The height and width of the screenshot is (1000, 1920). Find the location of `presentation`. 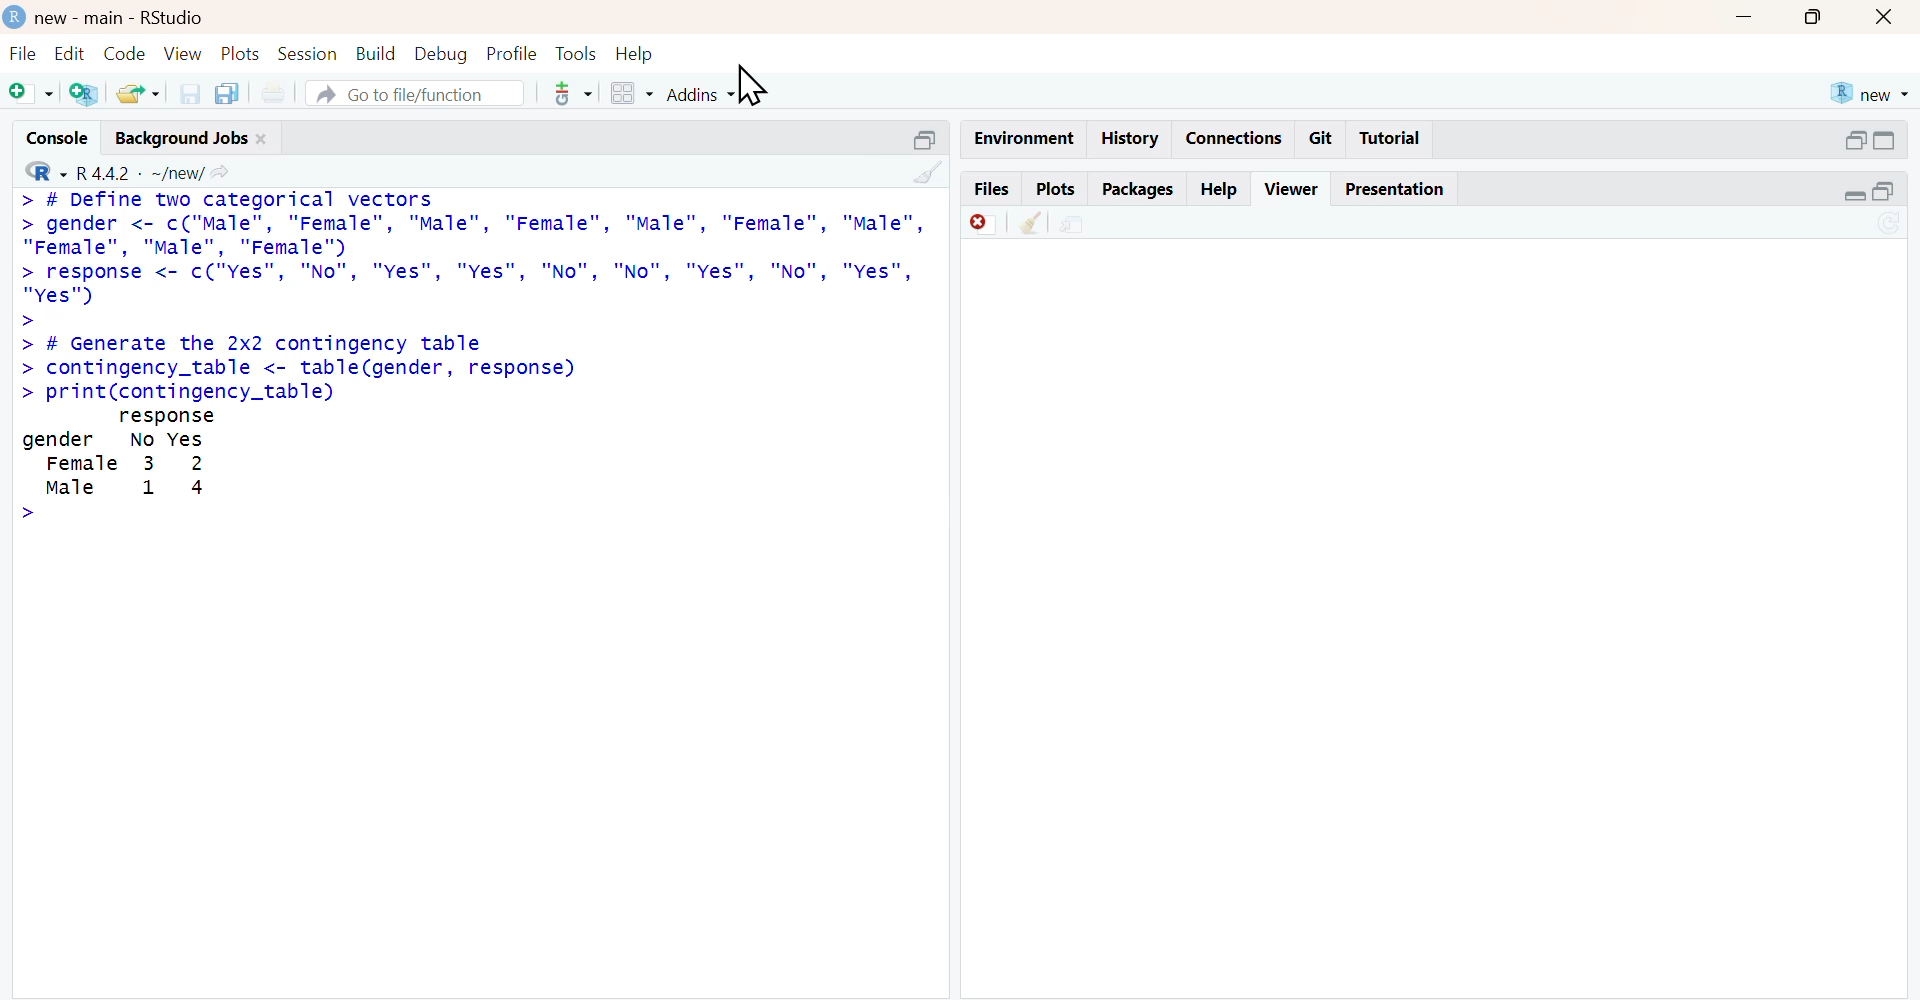

presentation is located at coordinates (1400, 191).